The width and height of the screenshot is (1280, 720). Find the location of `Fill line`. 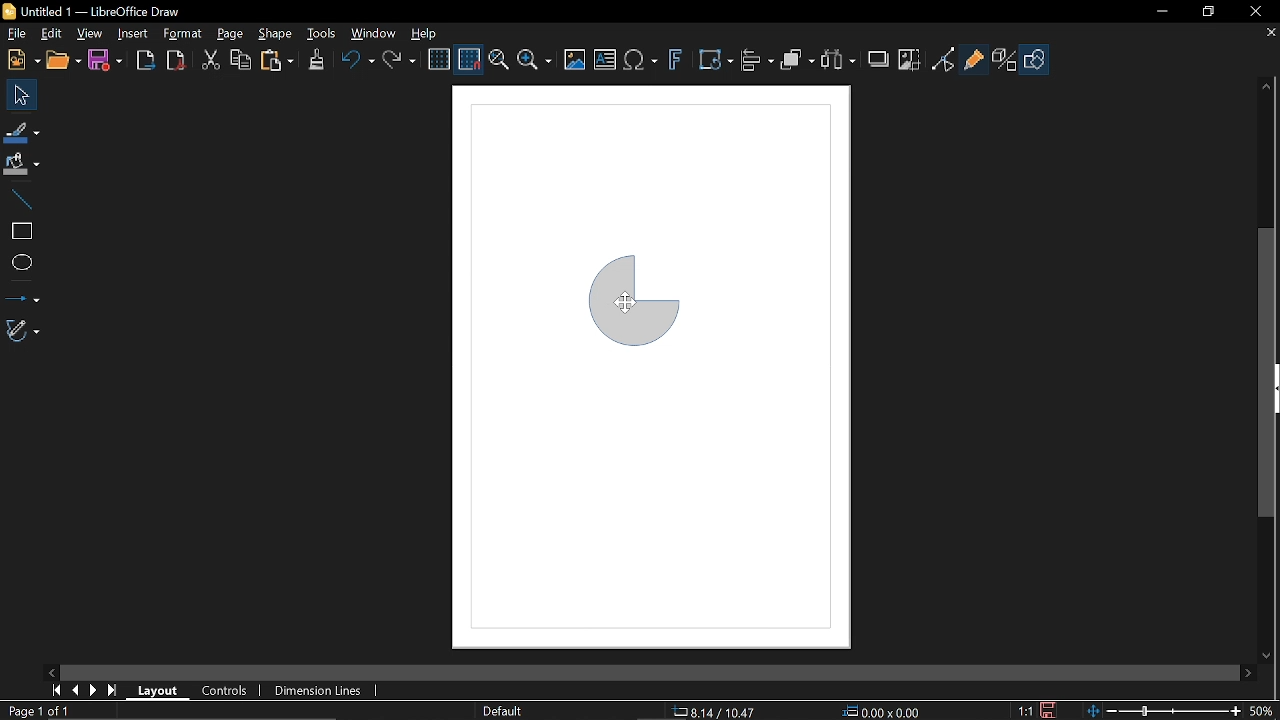

Fill line is located at coordinates (23, 132).